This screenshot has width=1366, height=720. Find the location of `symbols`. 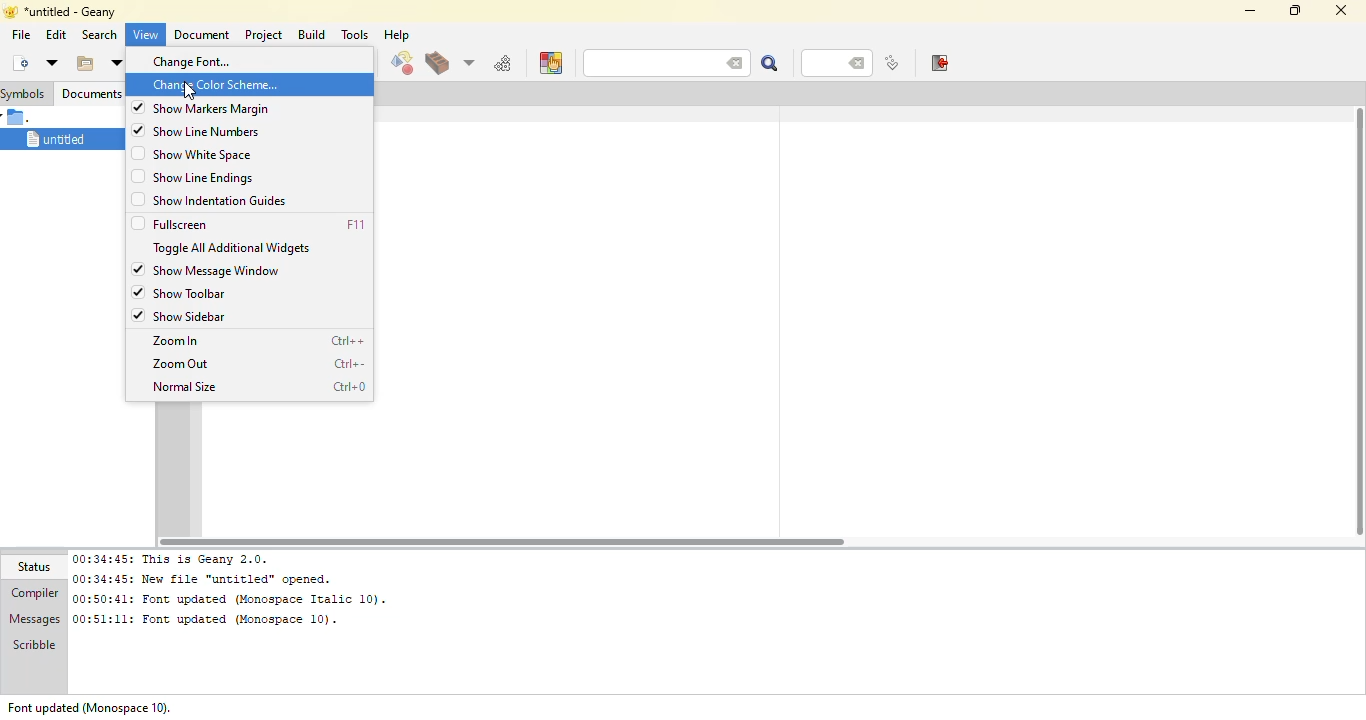

symbols is located at coordinates (25, 93).